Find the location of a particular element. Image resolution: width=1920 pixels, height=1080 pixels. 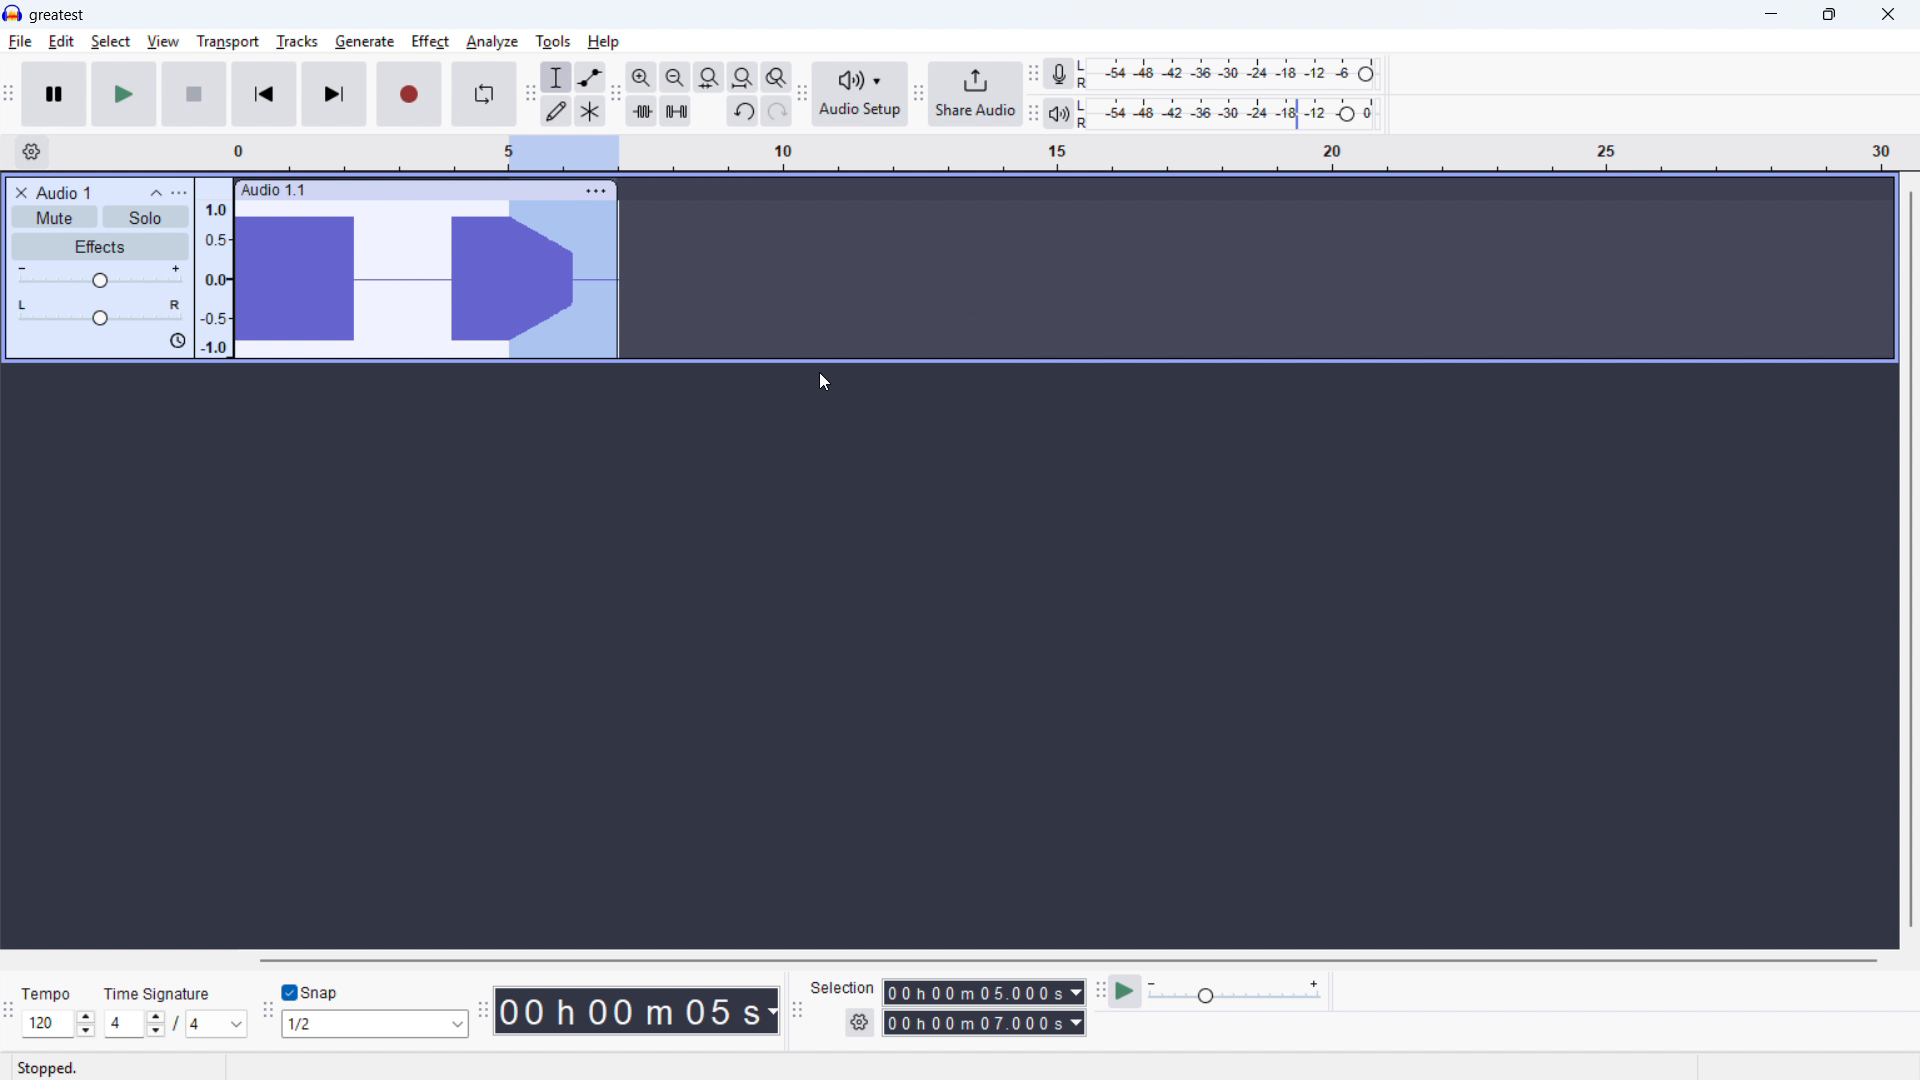

Recording metre toolbar  is located at coordinates (1033, 75).